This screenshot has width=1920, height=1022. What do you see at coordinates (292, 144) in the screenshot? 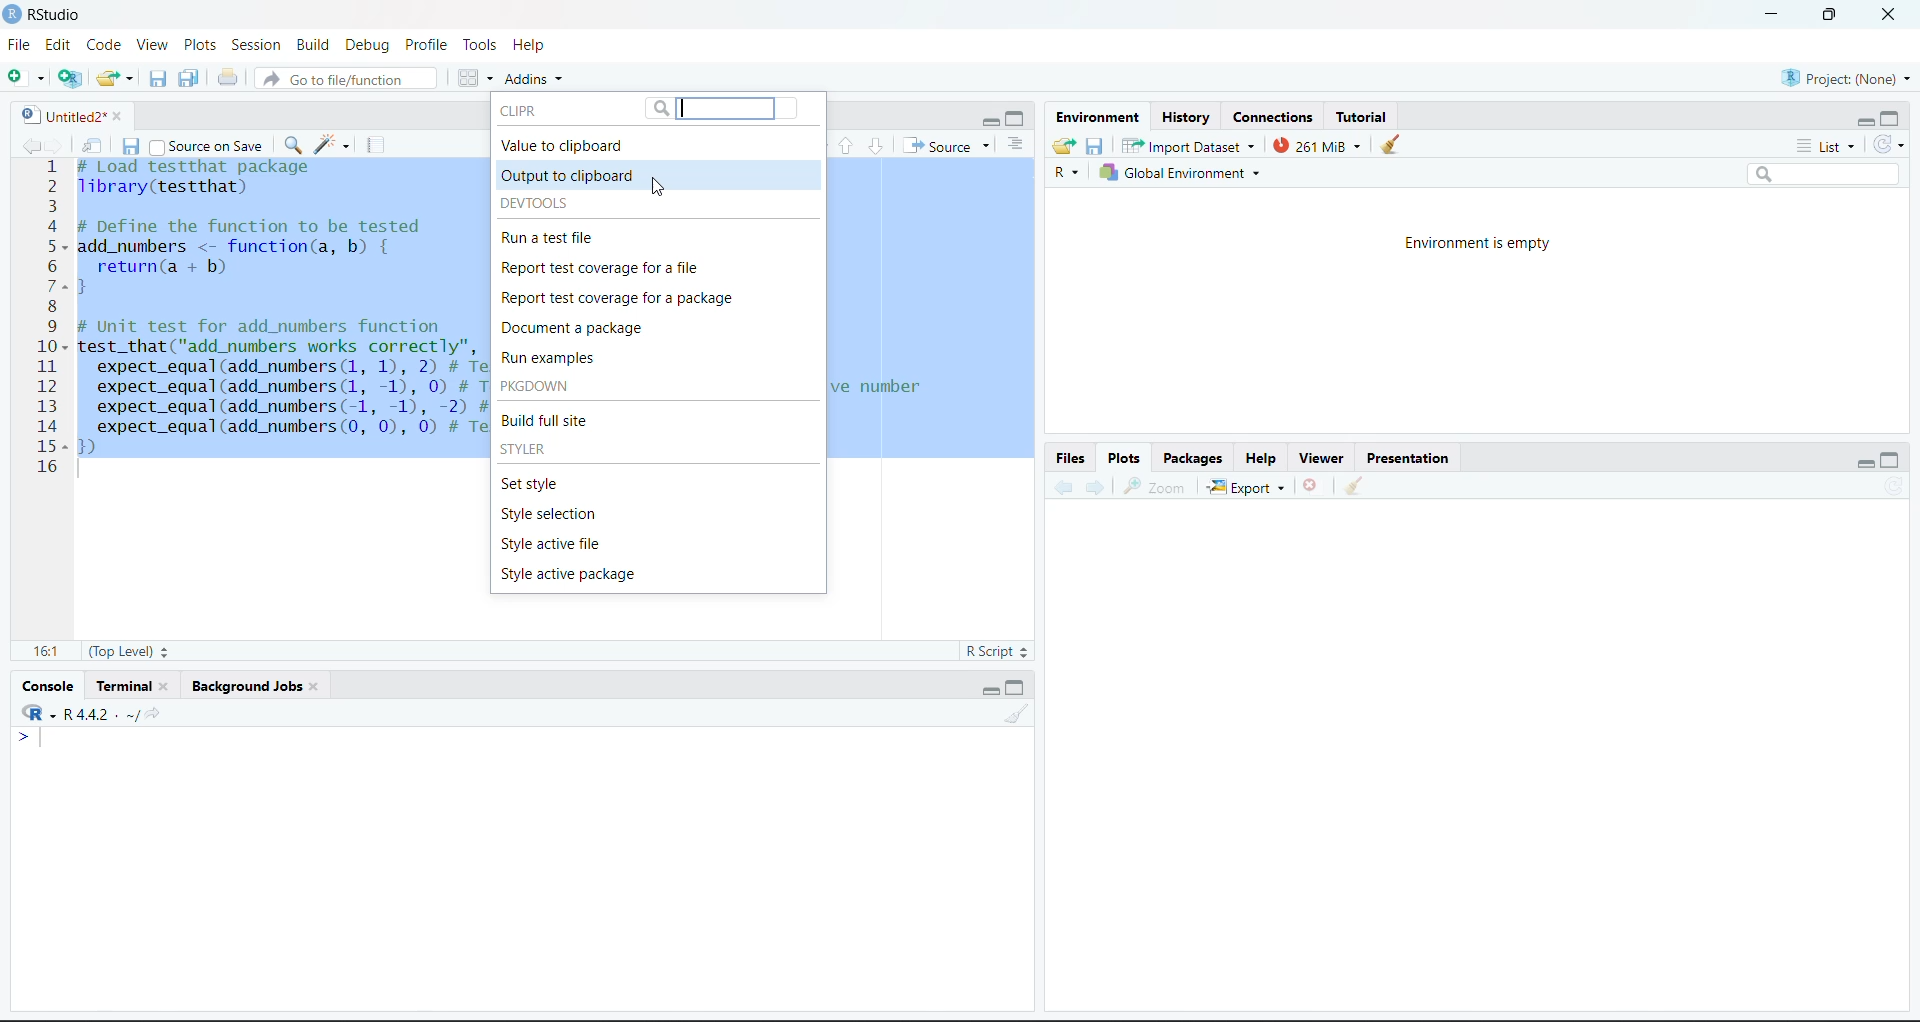
I see `find` at bounding box center [292, 144].